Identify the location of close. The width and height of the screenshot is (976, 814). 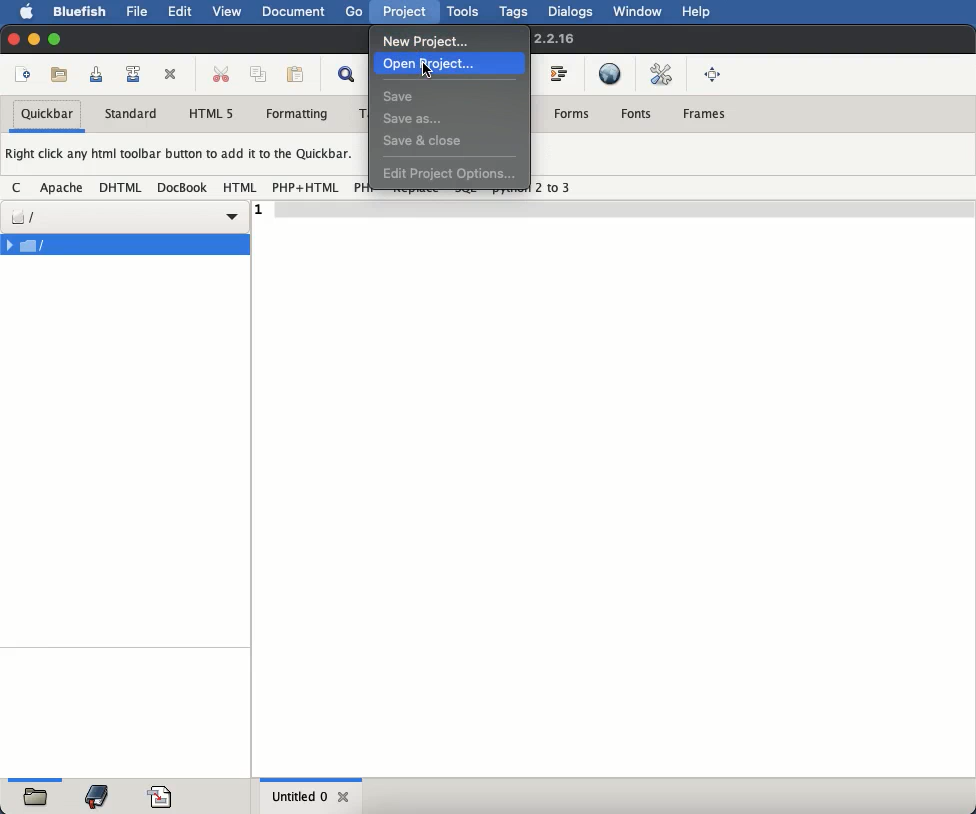
(14, 38).